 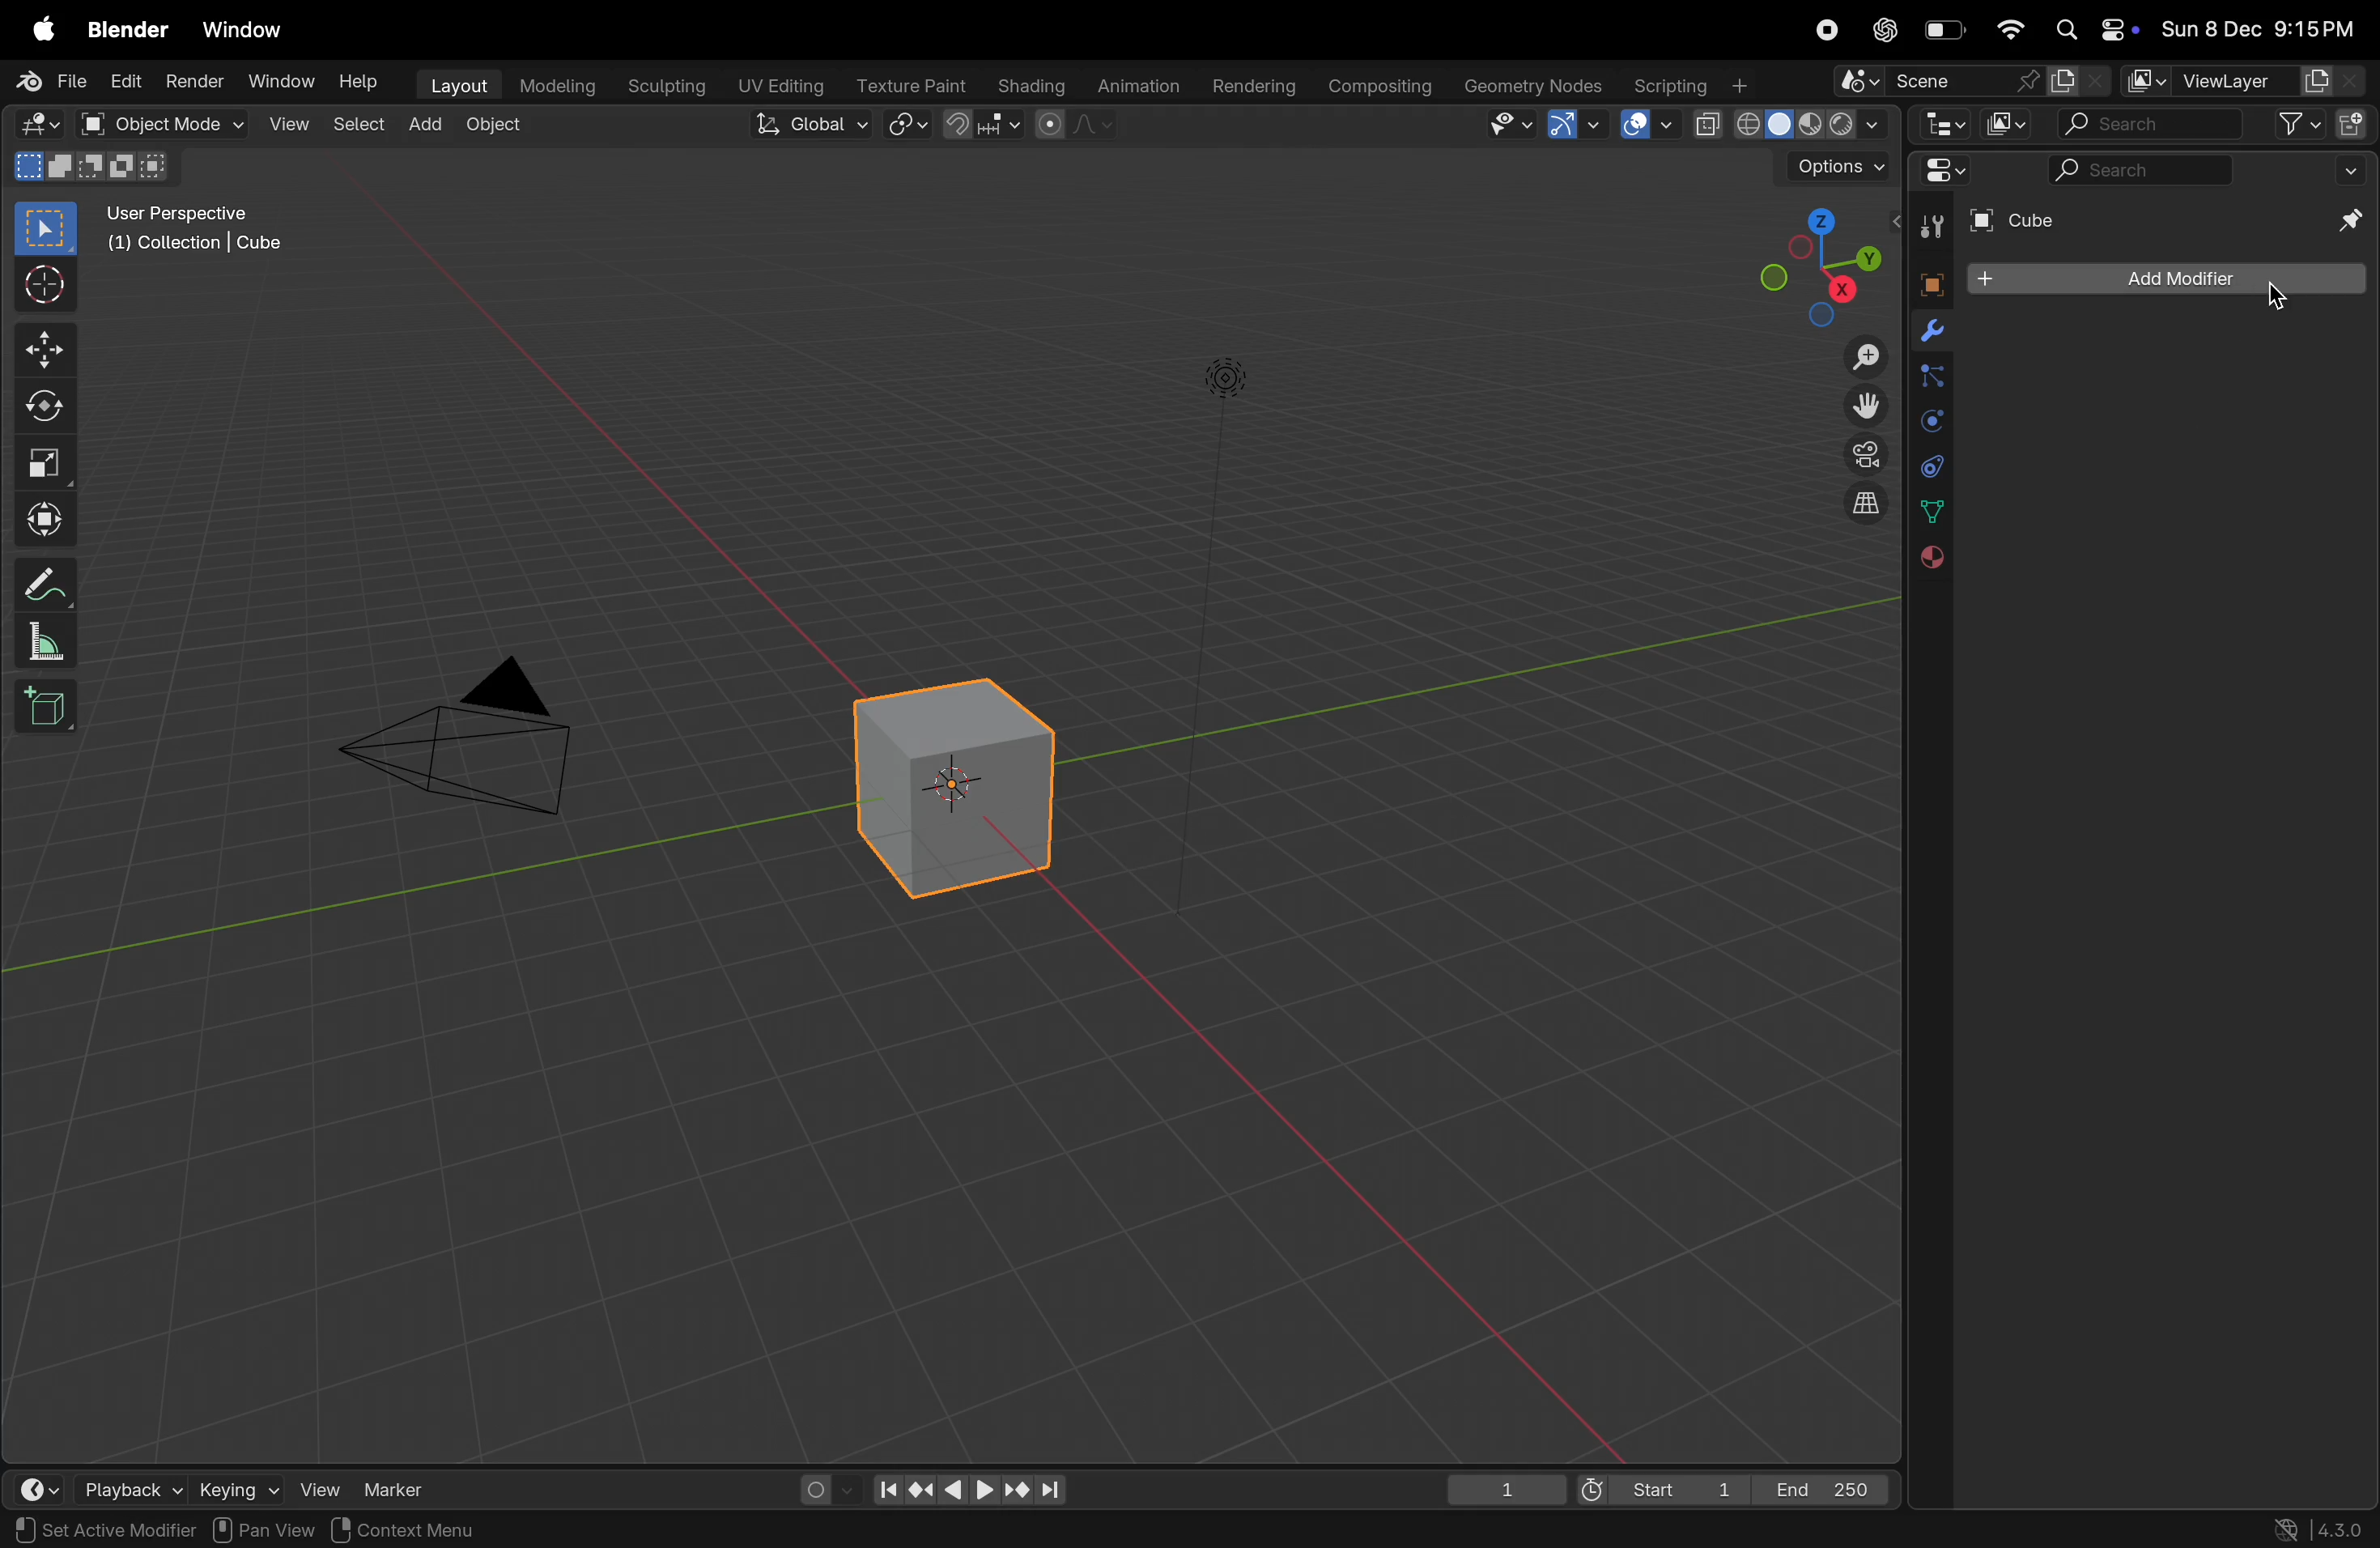 What do you see at coordinates (2016, 221) in the screenshot?
I see `Cube` at bounding box center [2016, 221].